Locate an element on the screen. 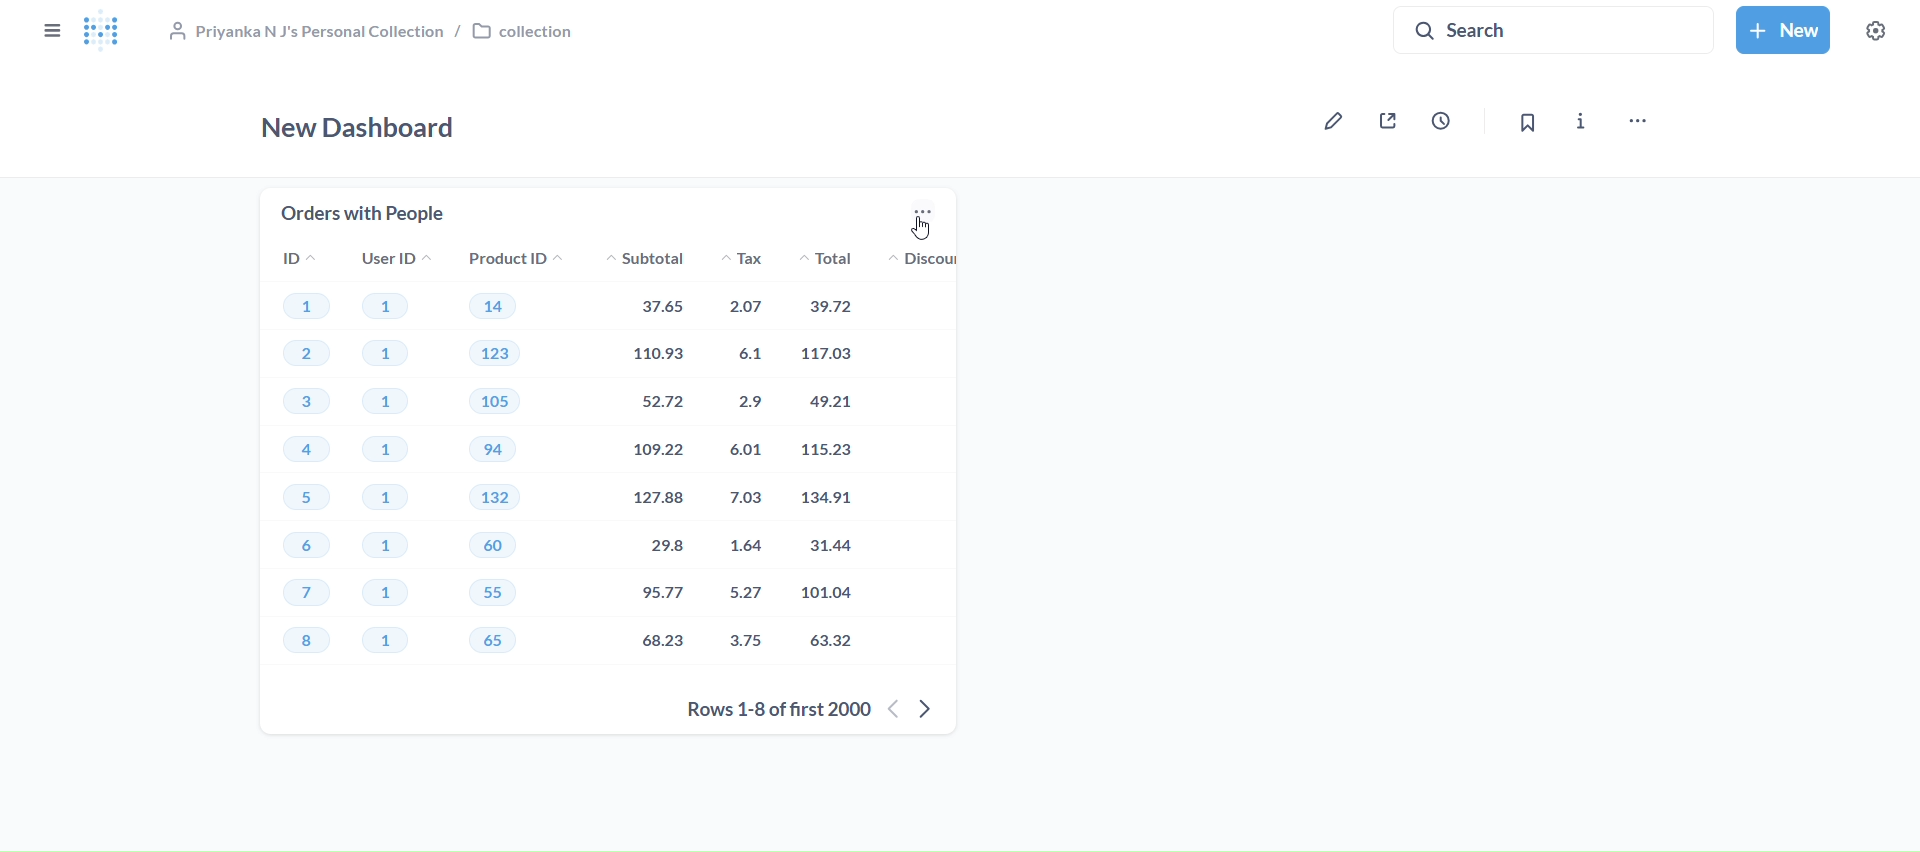  discount is located at coordinates (932, 259).